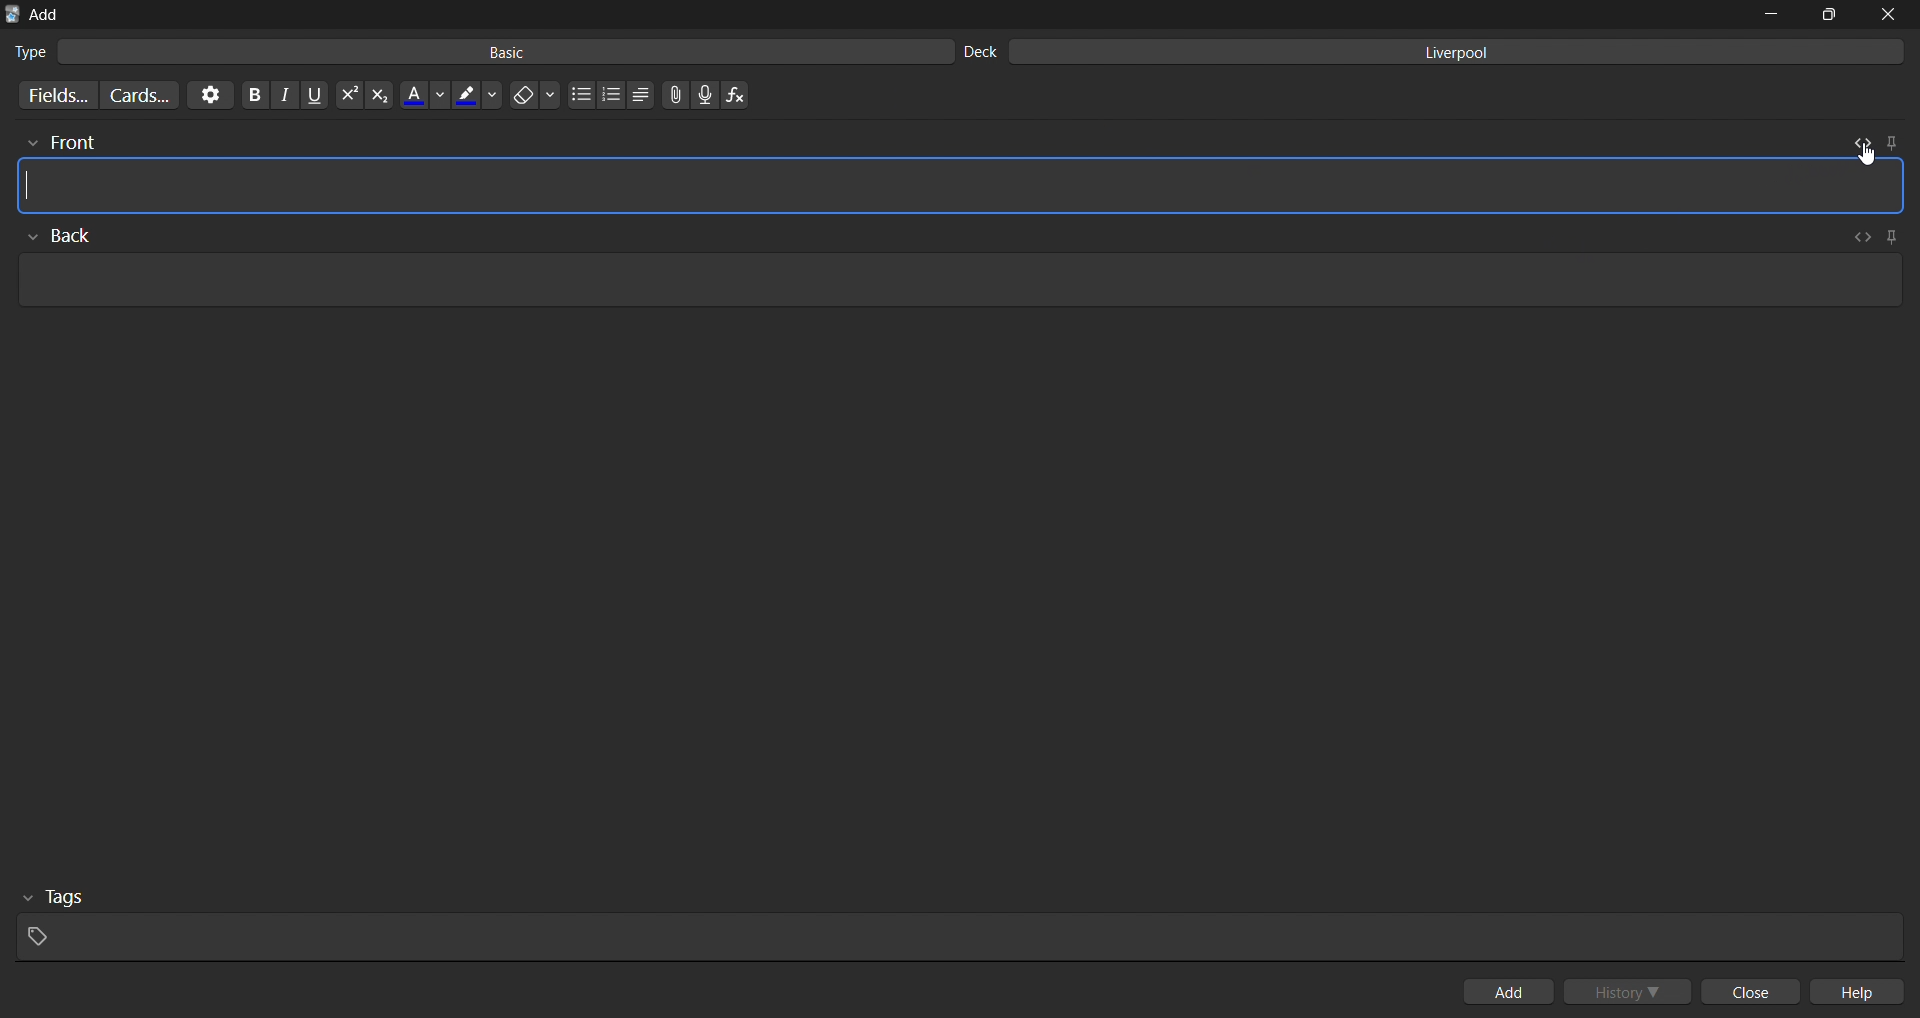  I want to click on insert function, so click(740, 95).